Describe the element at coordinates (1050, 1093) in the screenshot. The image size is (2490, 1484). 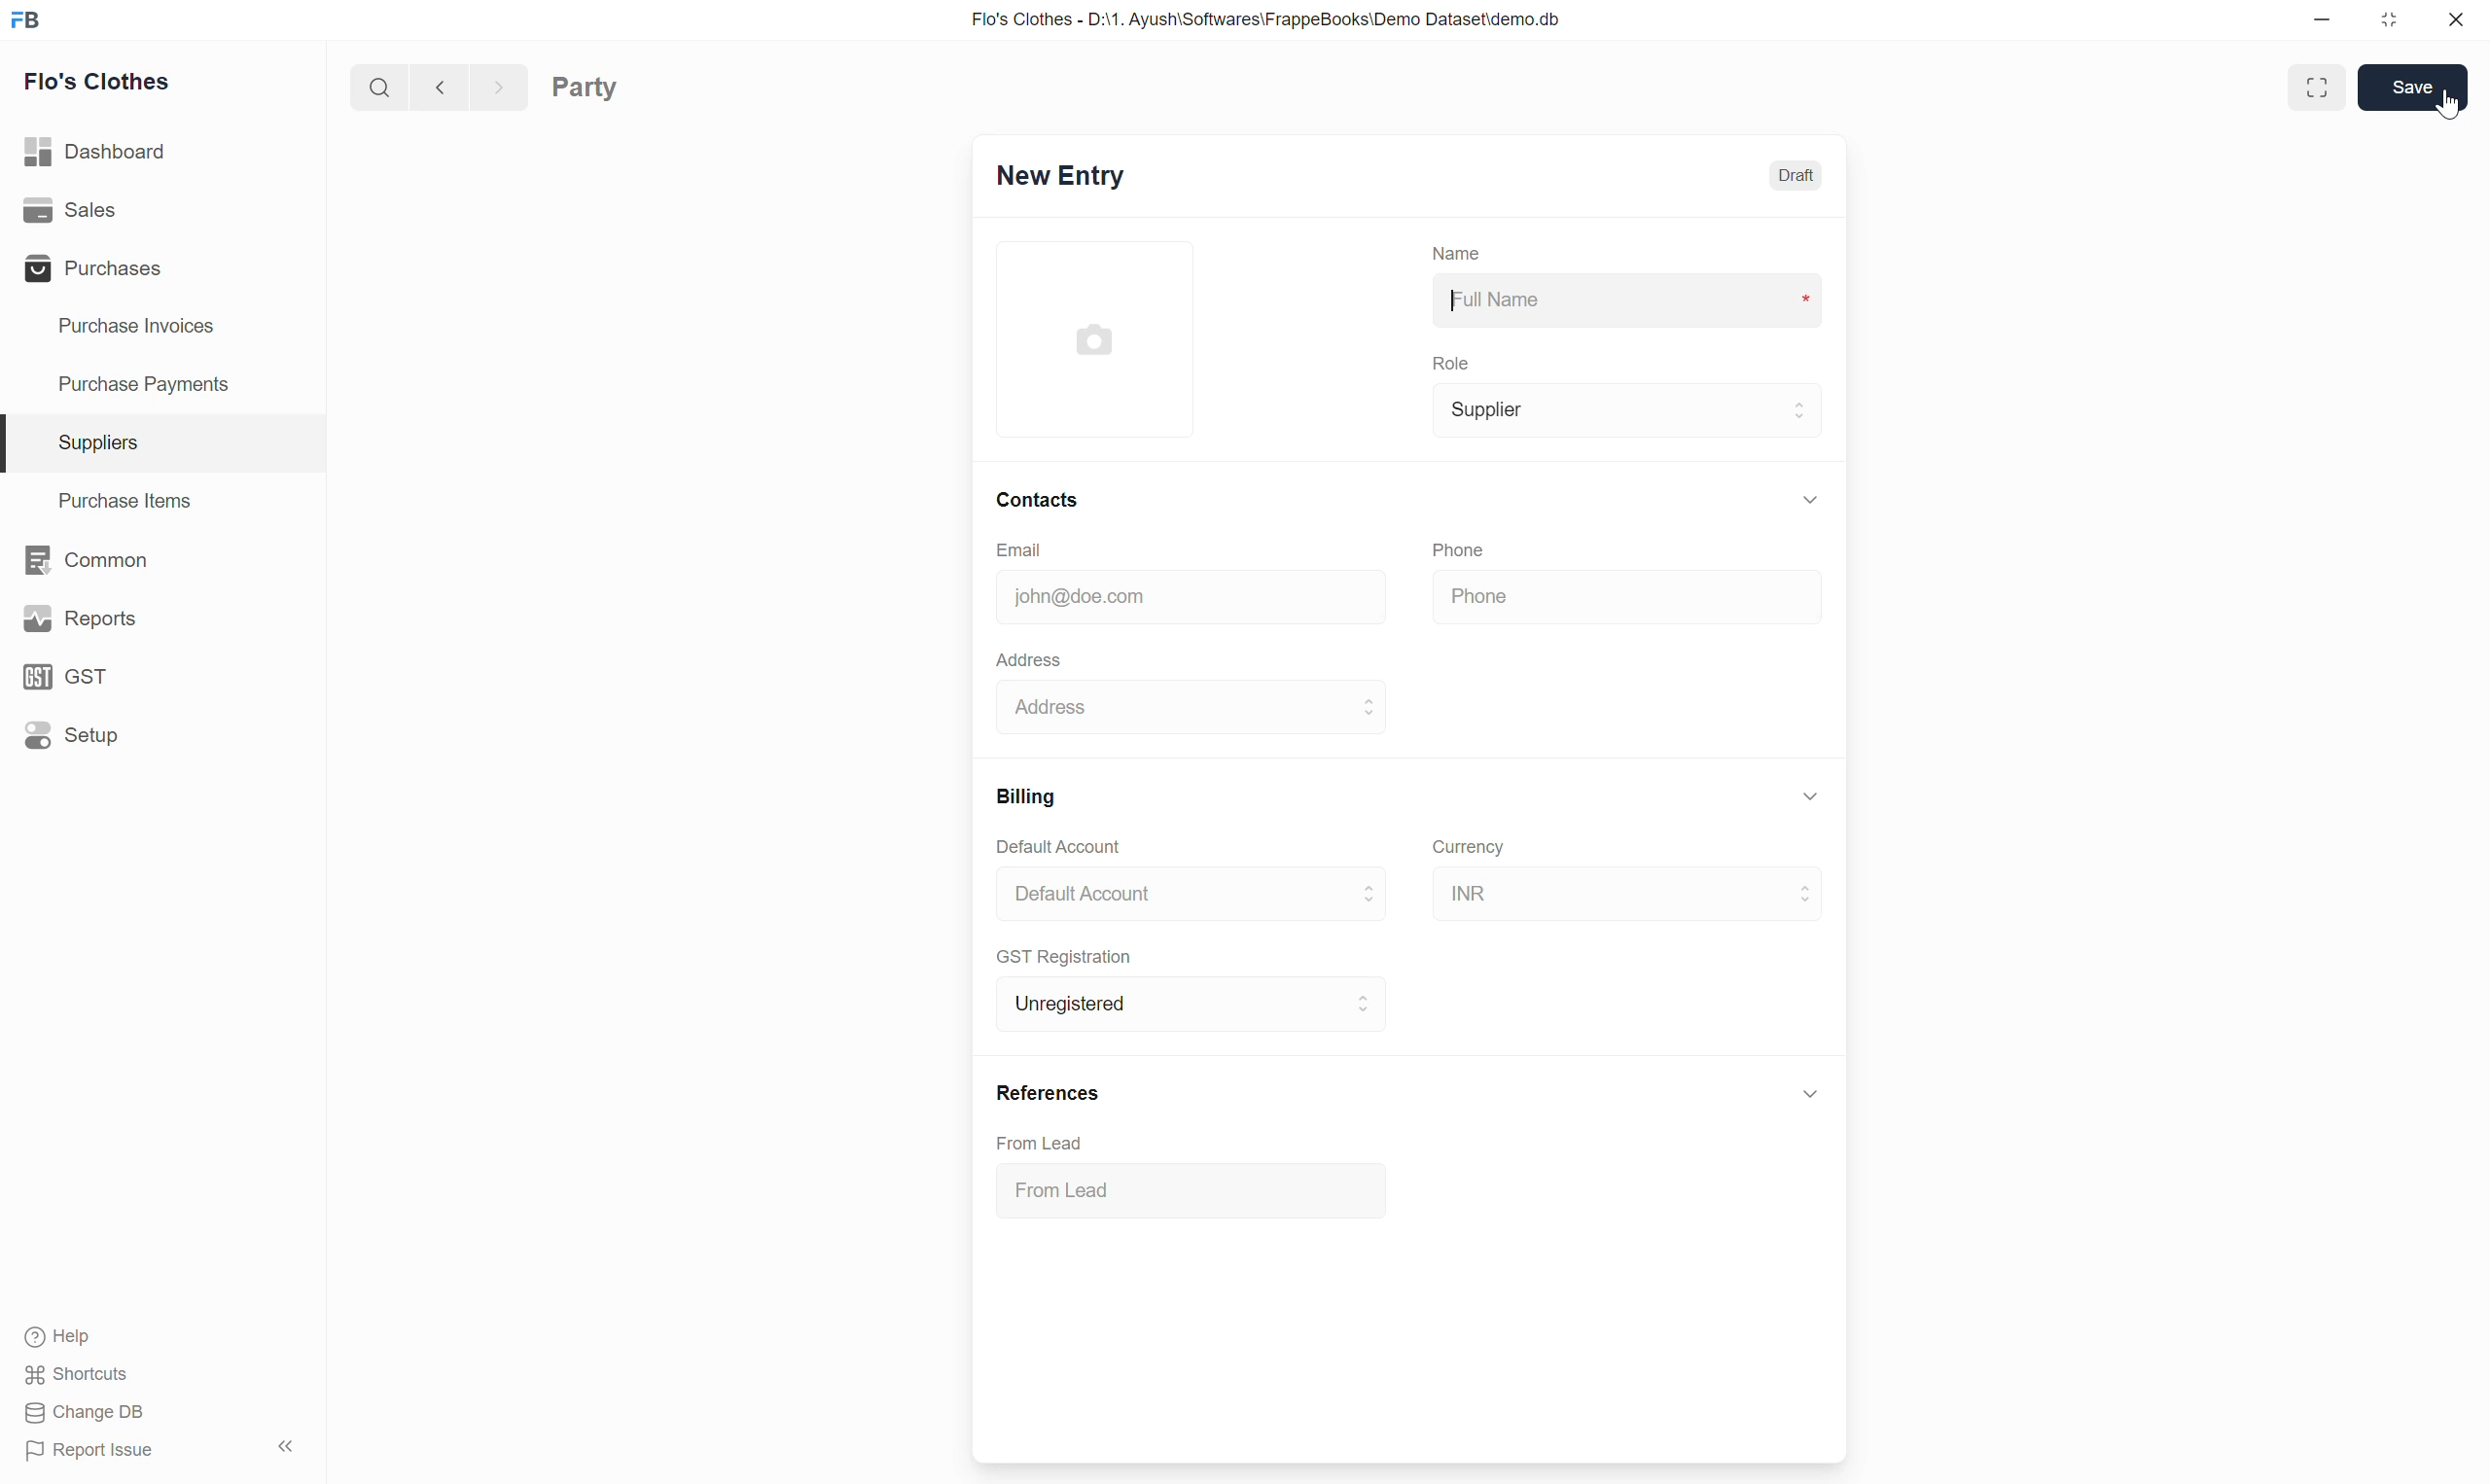
I see `References` at that location.